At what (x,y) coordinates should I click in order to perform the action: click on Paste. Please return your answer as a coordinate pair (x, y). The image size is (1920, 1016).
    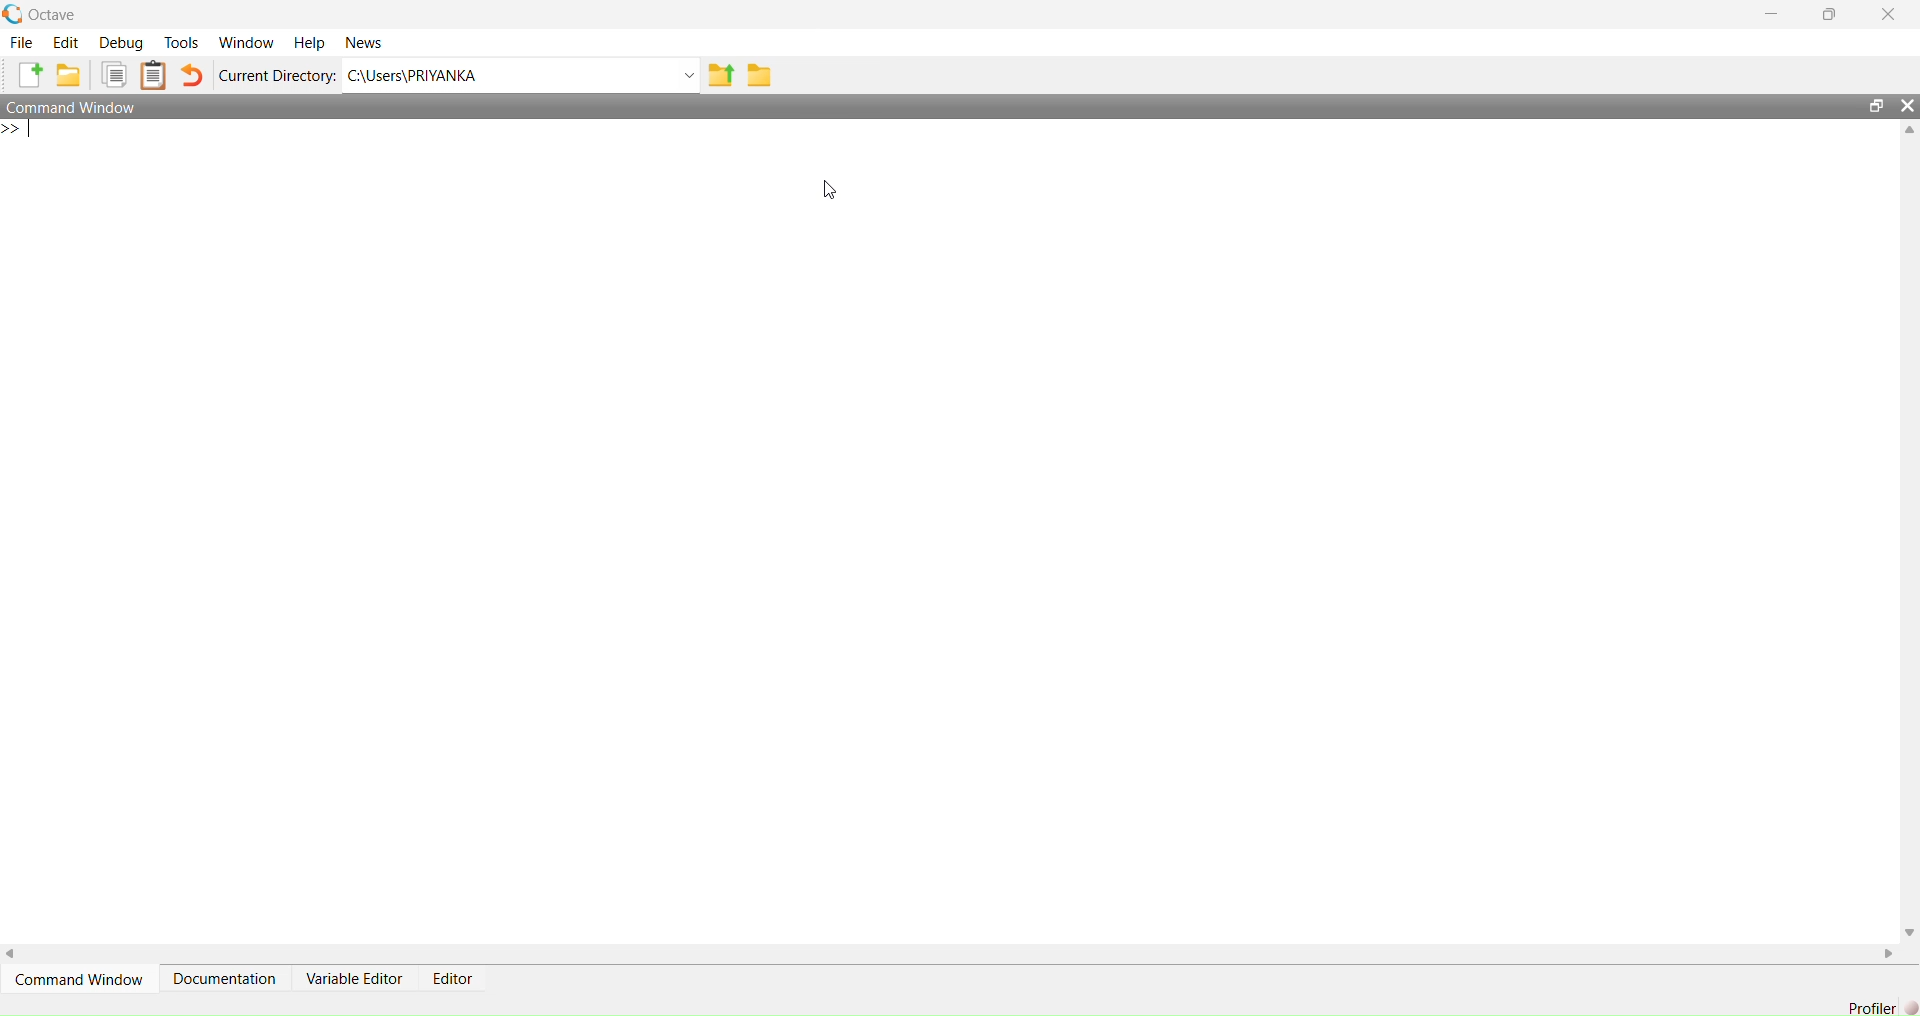
    Looking at the image, I should click on (153, 74).